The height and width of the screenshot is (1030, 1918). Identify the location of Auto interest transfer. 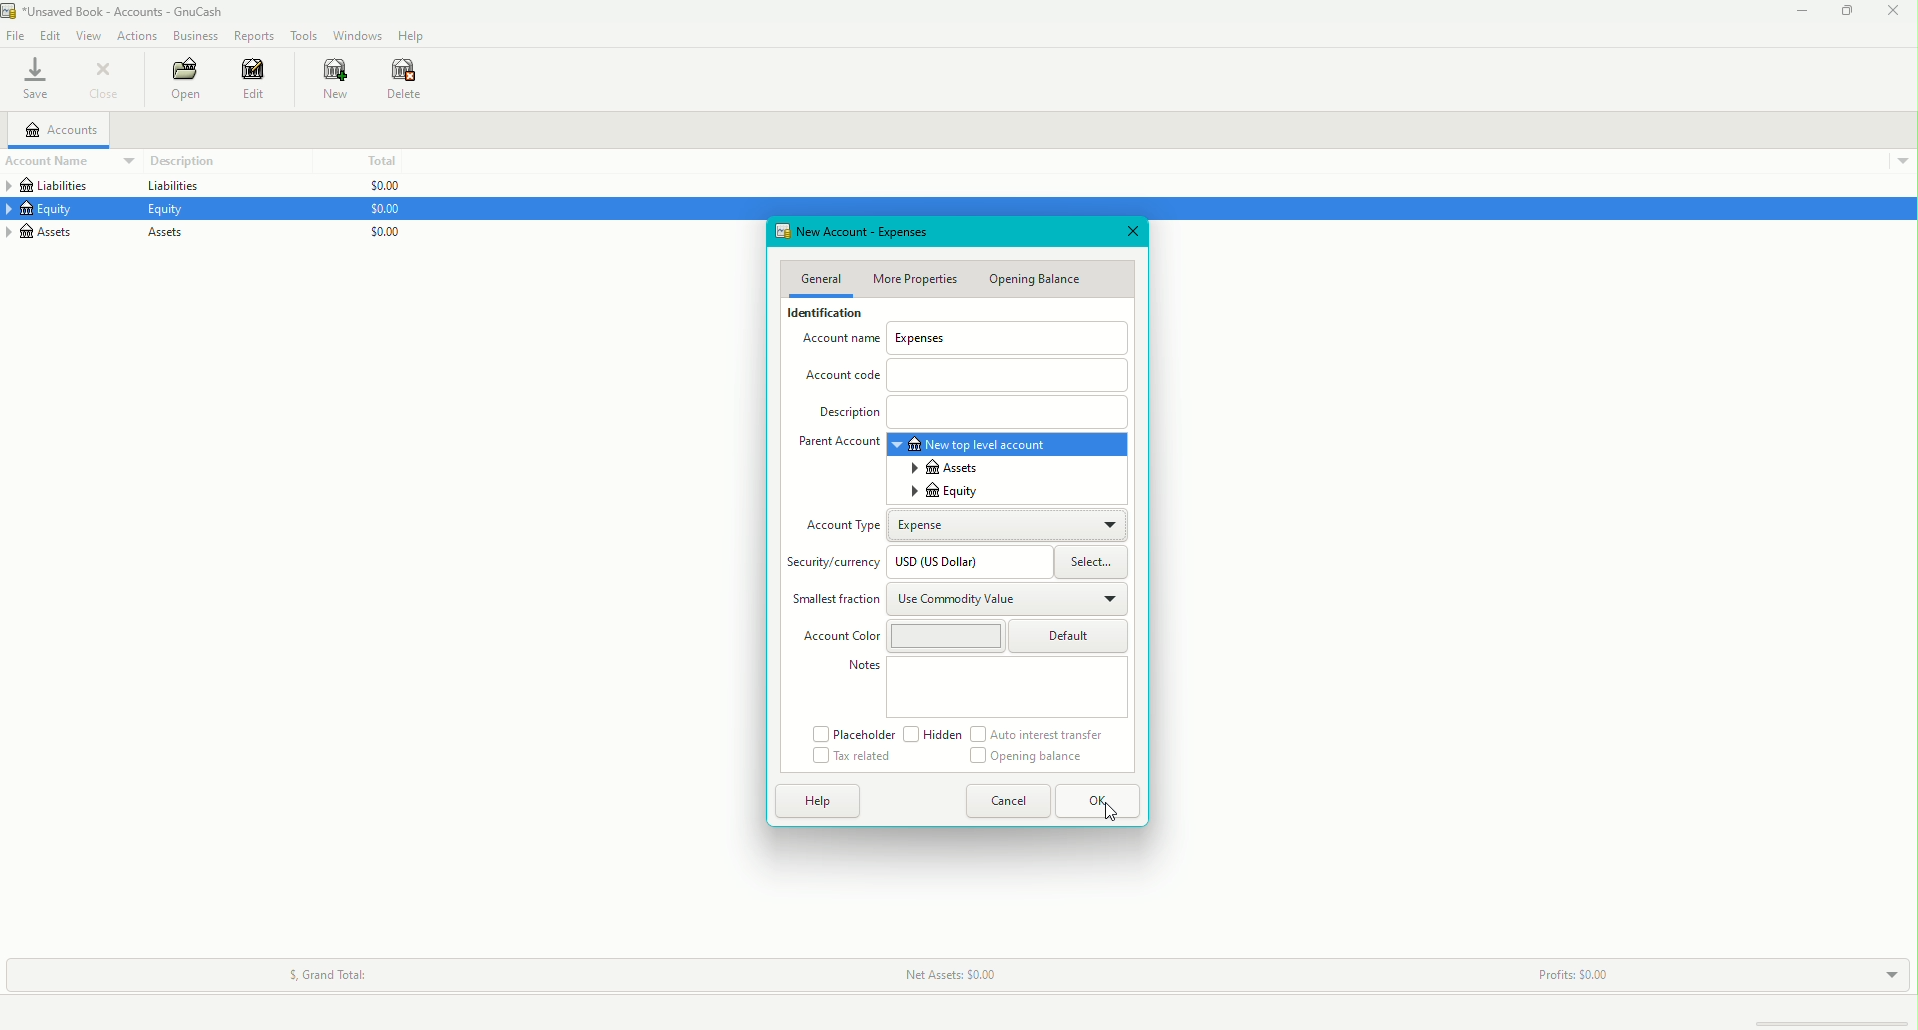
(1042, 735).